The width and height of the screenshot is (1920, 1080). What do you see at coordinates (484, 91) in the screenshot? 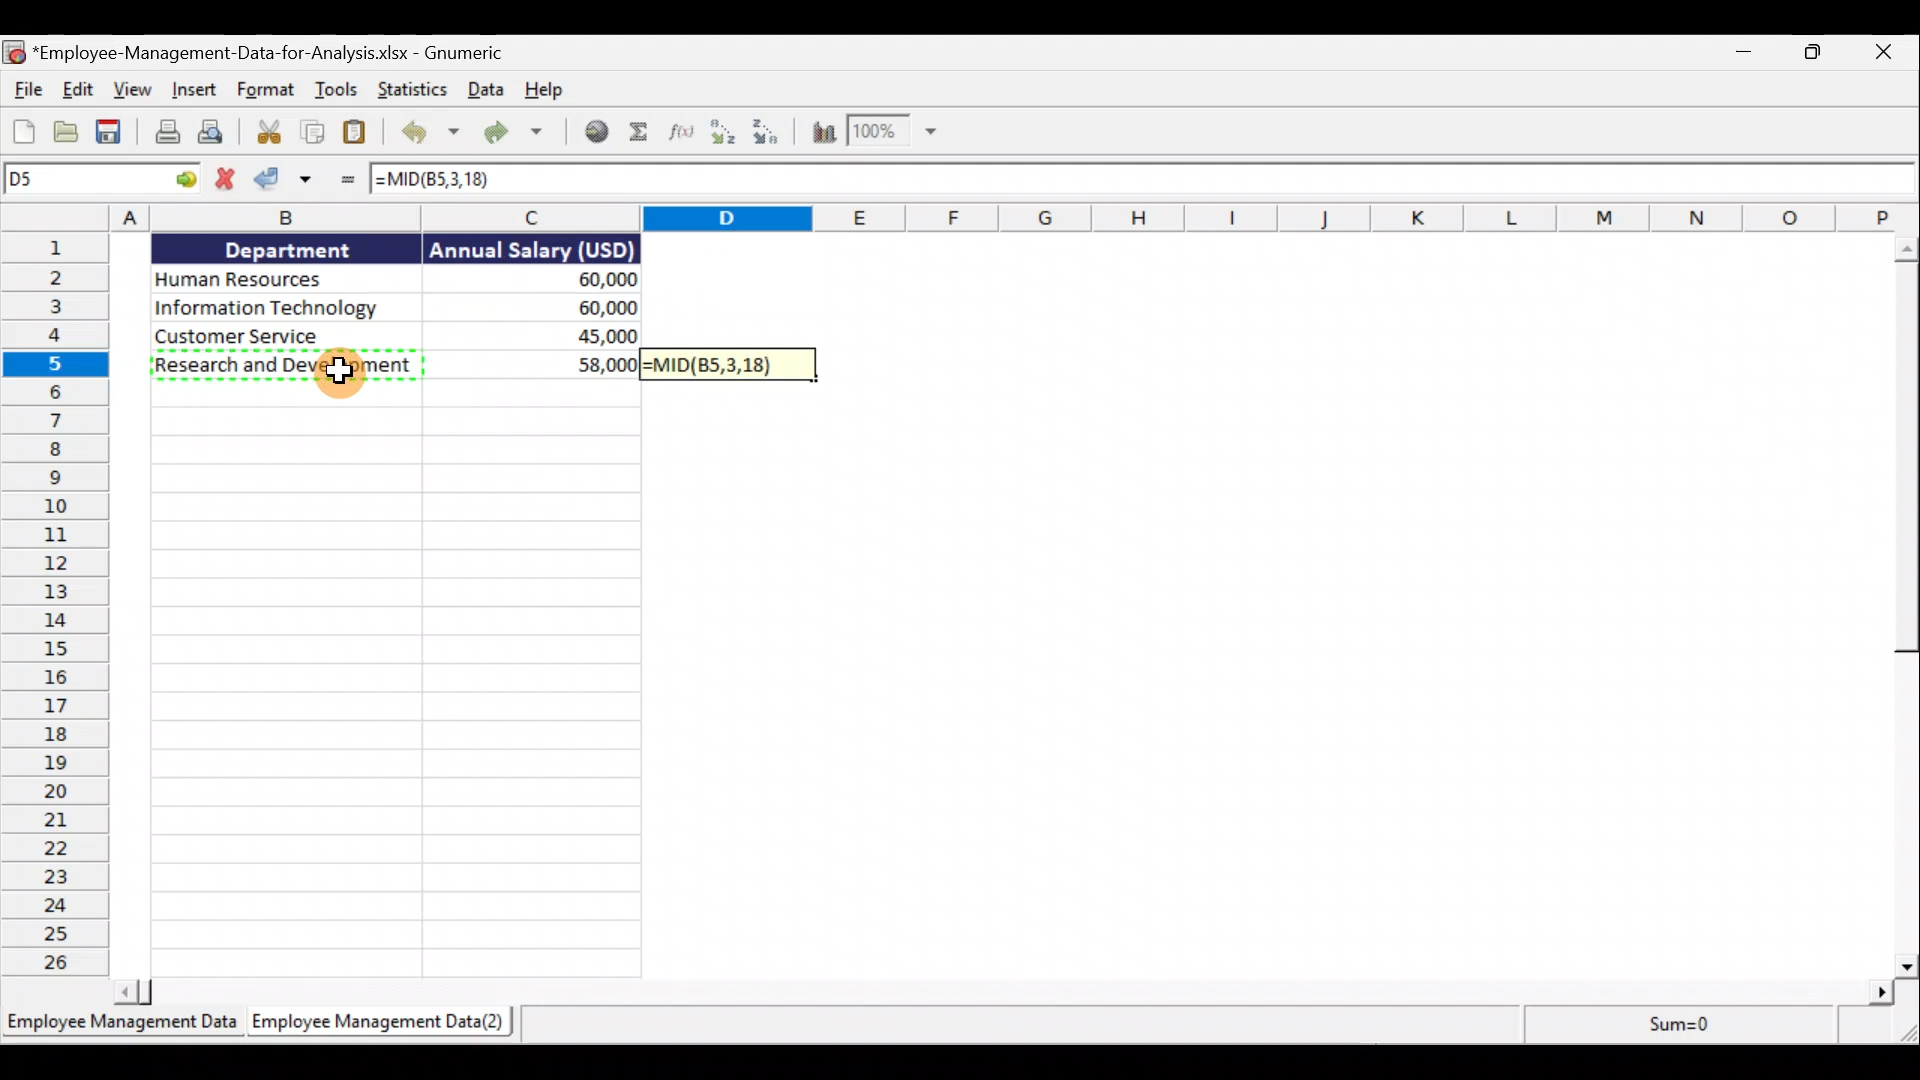
I see `Data` at bounding box center [484, 91].